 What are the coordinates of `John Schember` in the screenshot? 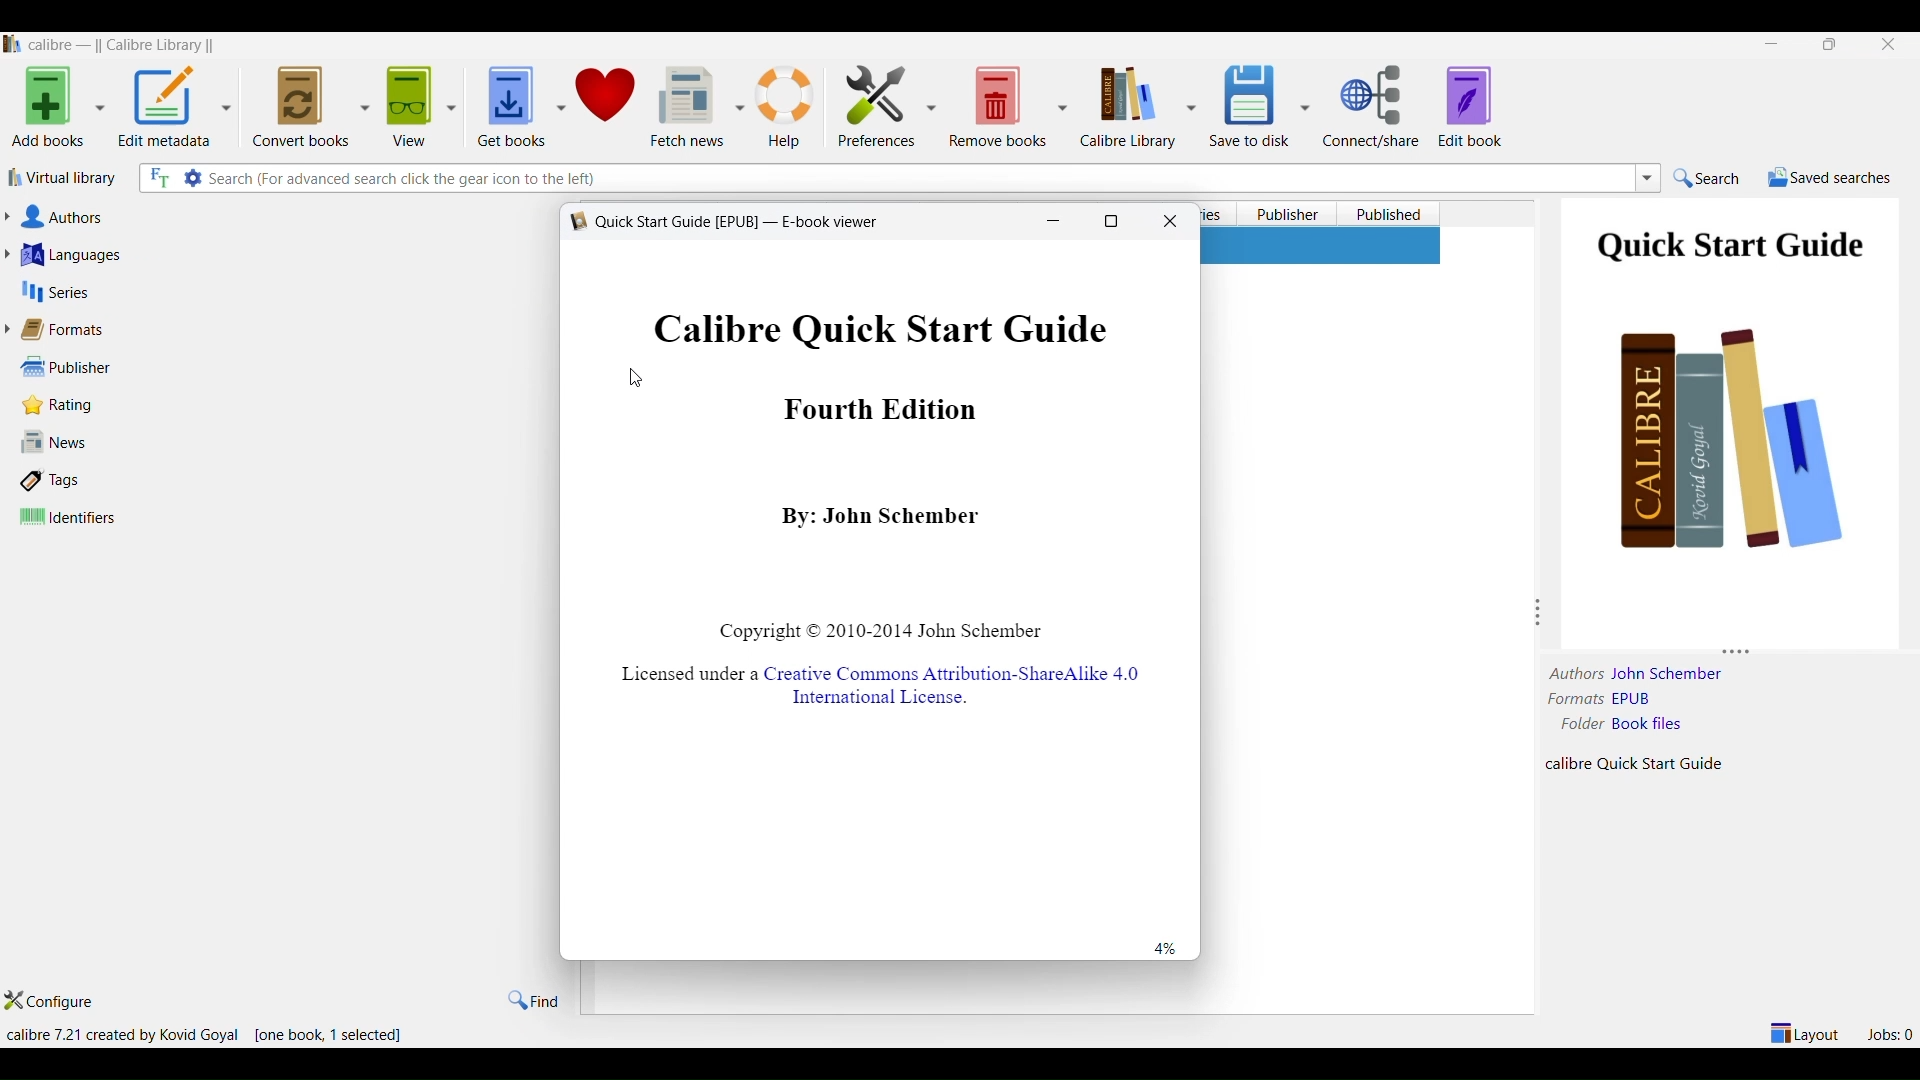 It's located at (1671, 673).